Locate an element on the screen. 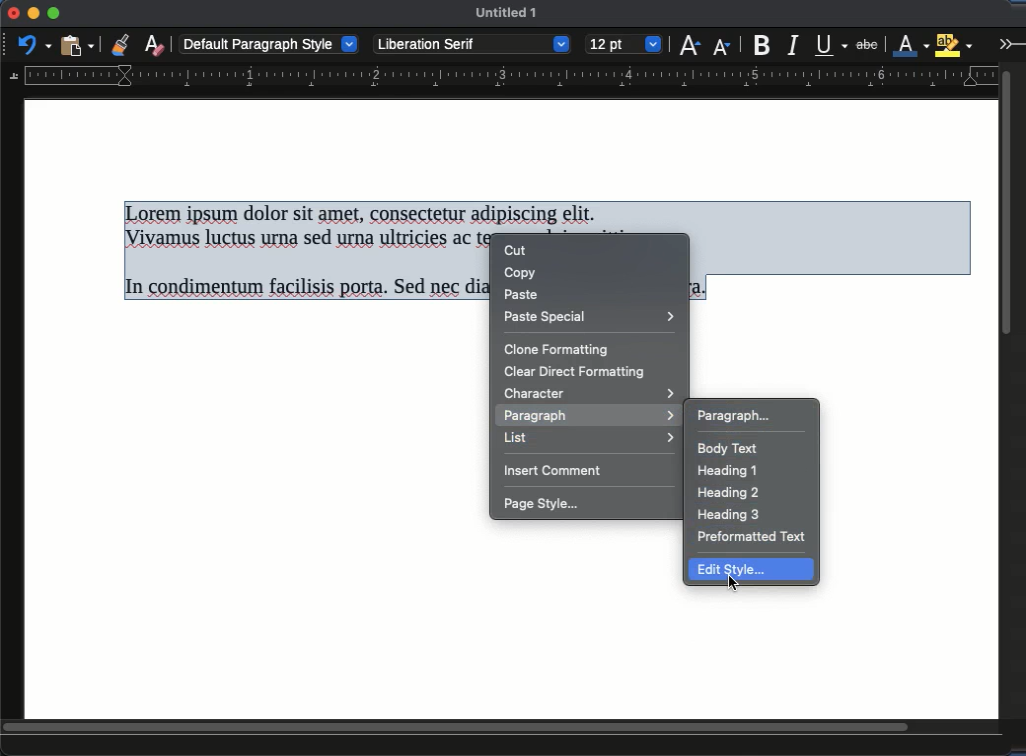  Here is the transcription of the text:  ---  Lorem ipsum dolor sit amet, consectetur adipiscing elit.   Vivamus luctus urna sed urna ultricies ac tempor dui sagittis.    In condimentum facilisis porta. Sed nec diam eu diam mattis viverra. is located at coordinates (305, 253).